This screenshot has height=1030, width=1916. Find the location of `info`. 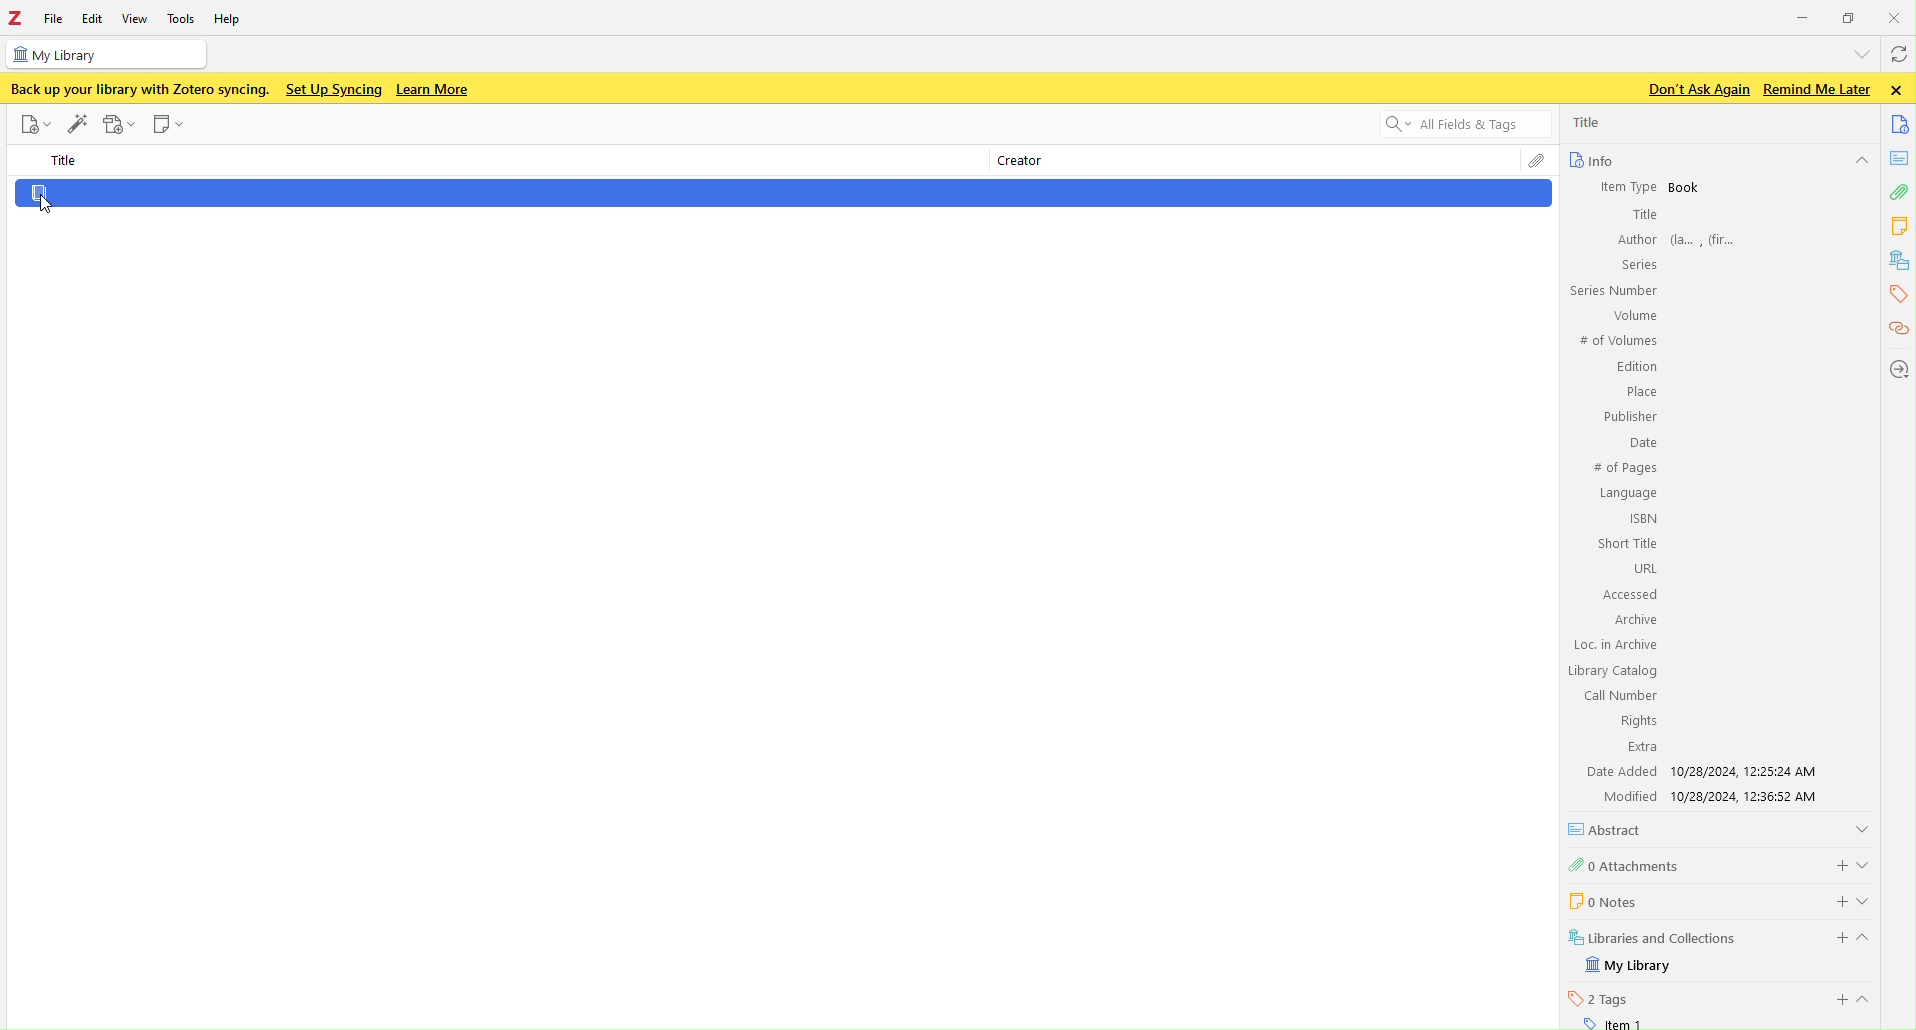

info is located at coordinates (1714, 480).